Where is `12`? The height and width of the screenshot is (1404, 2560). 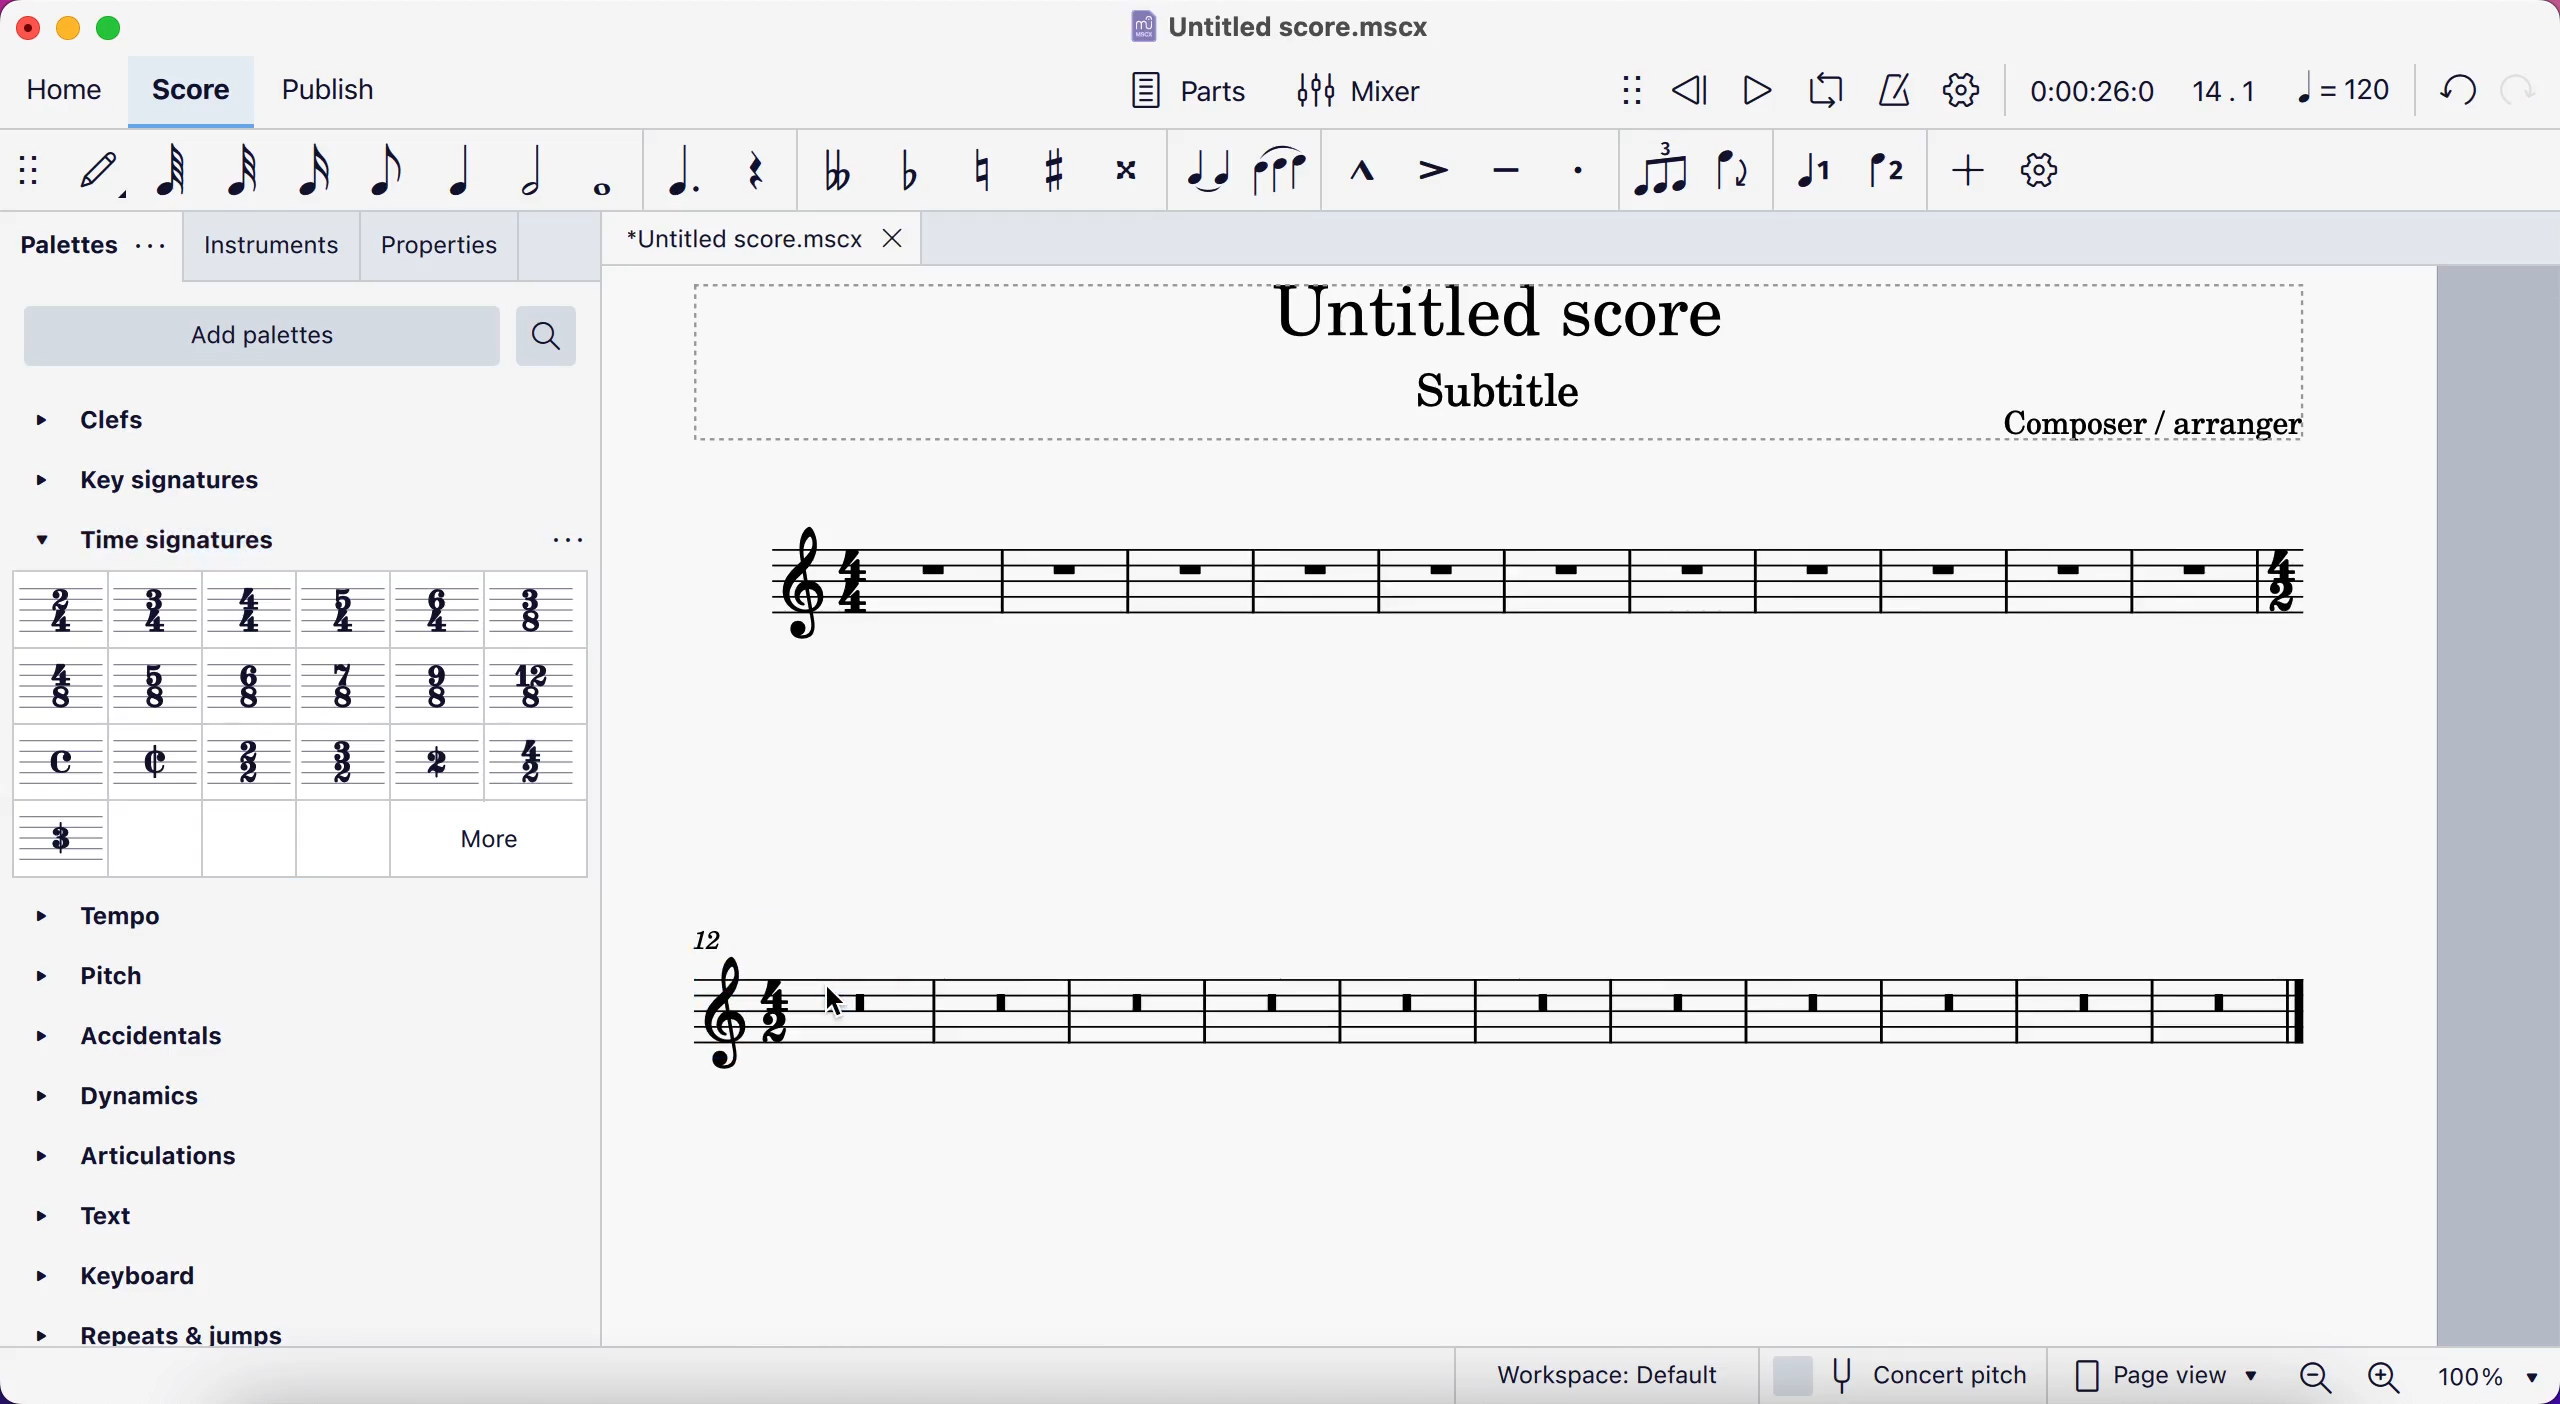
12 is located at coordinates (730, 938).